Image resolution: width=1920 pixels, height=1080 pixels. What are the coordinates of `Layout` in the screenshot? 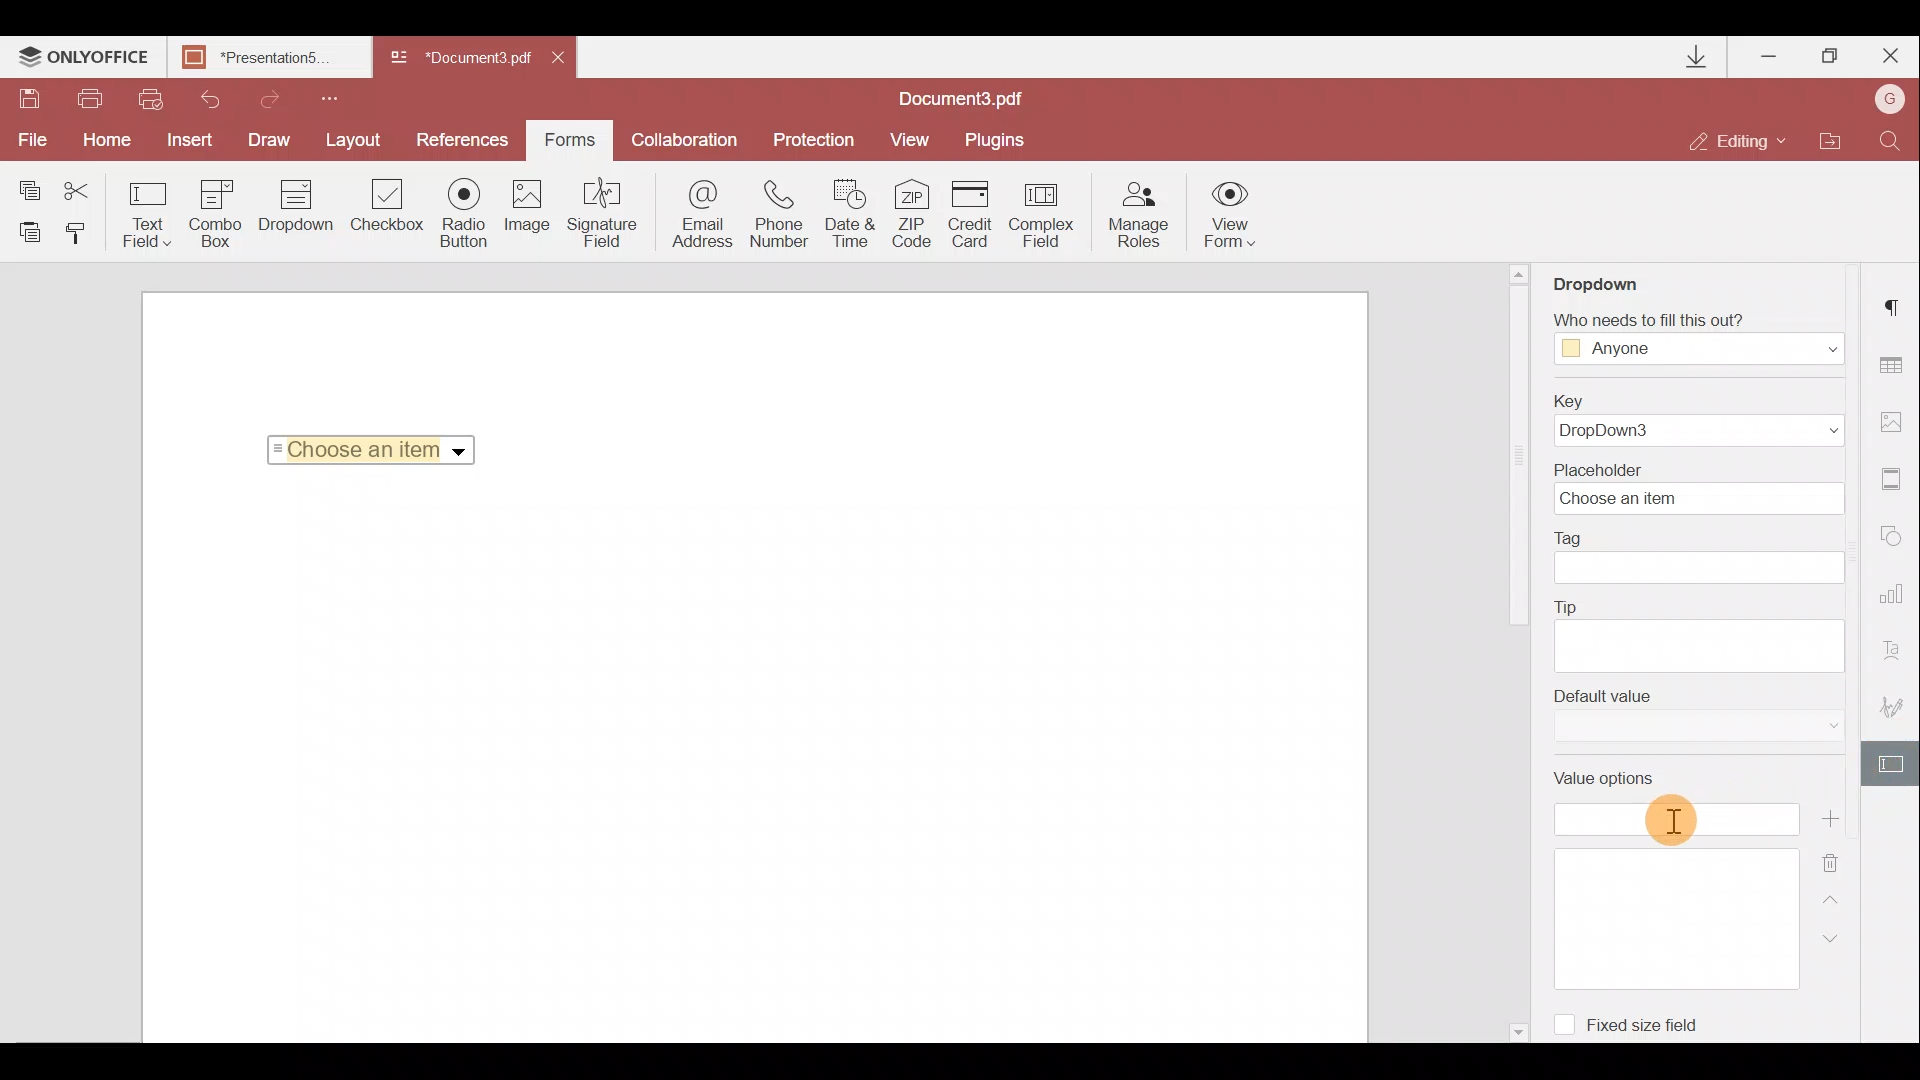 It's located at (359, 140).